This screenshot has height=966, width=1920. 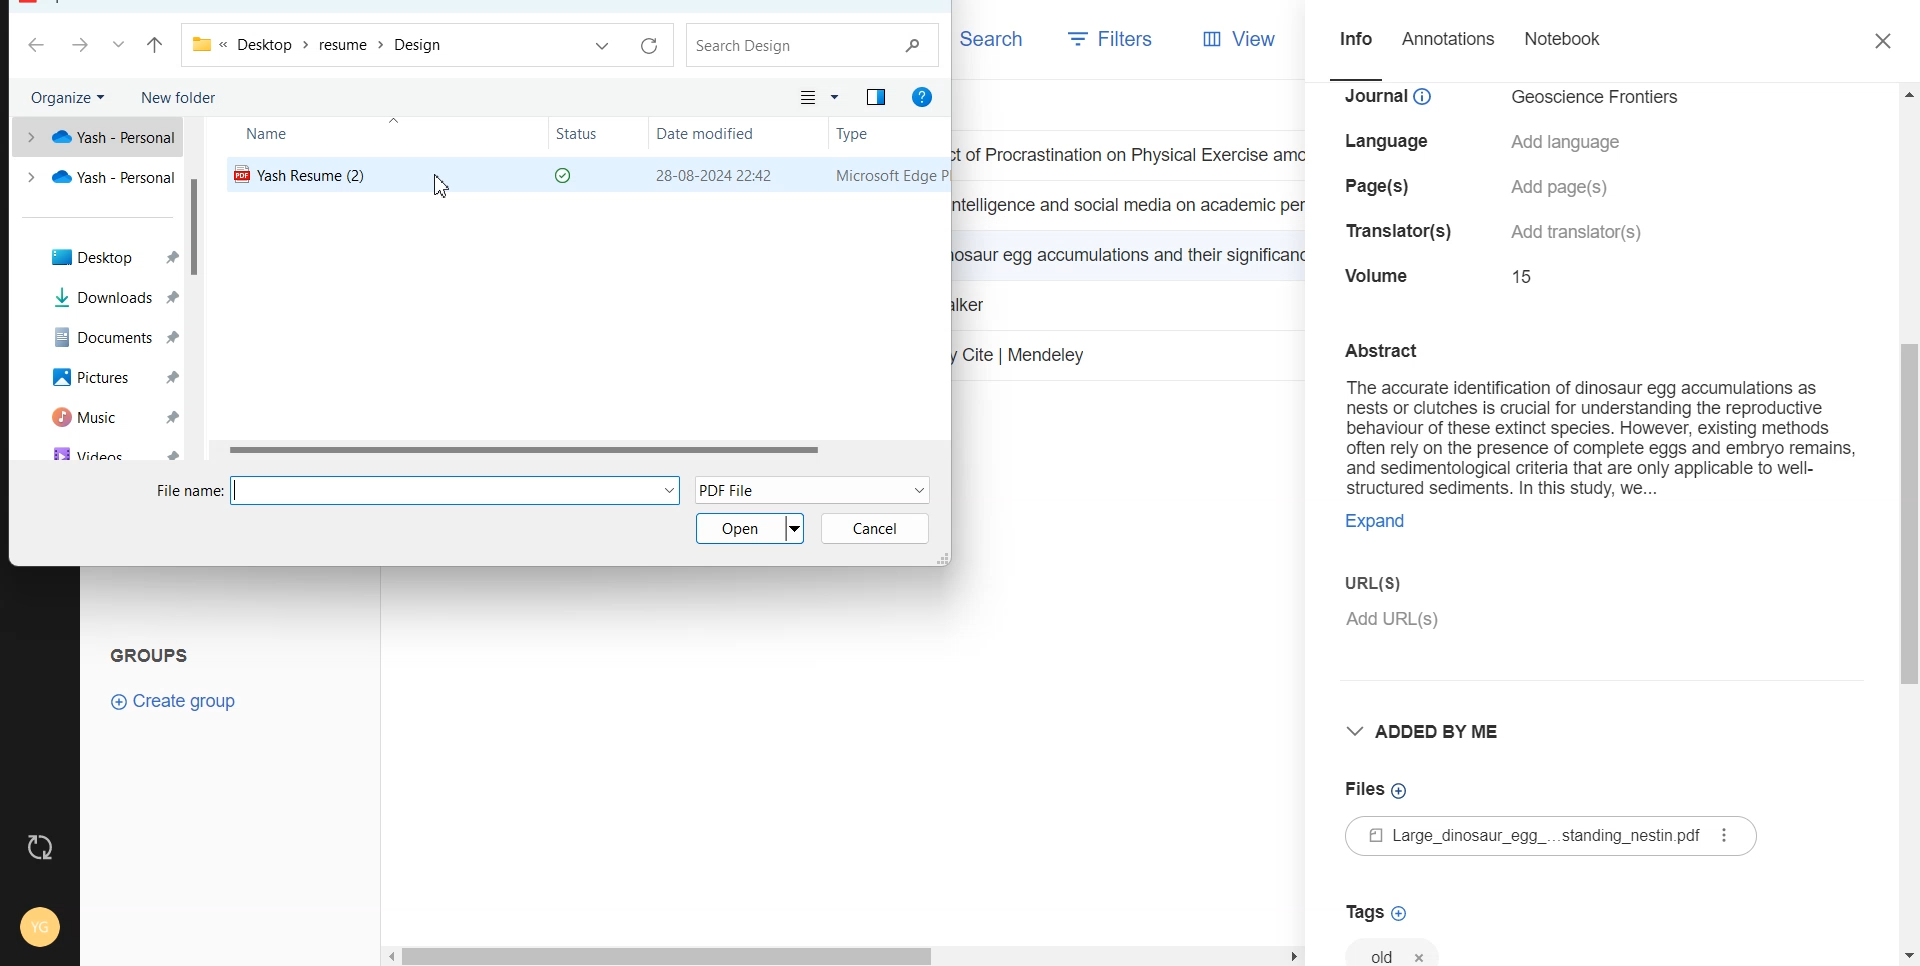 I want to click on Text, so click(x=1594, y=411).